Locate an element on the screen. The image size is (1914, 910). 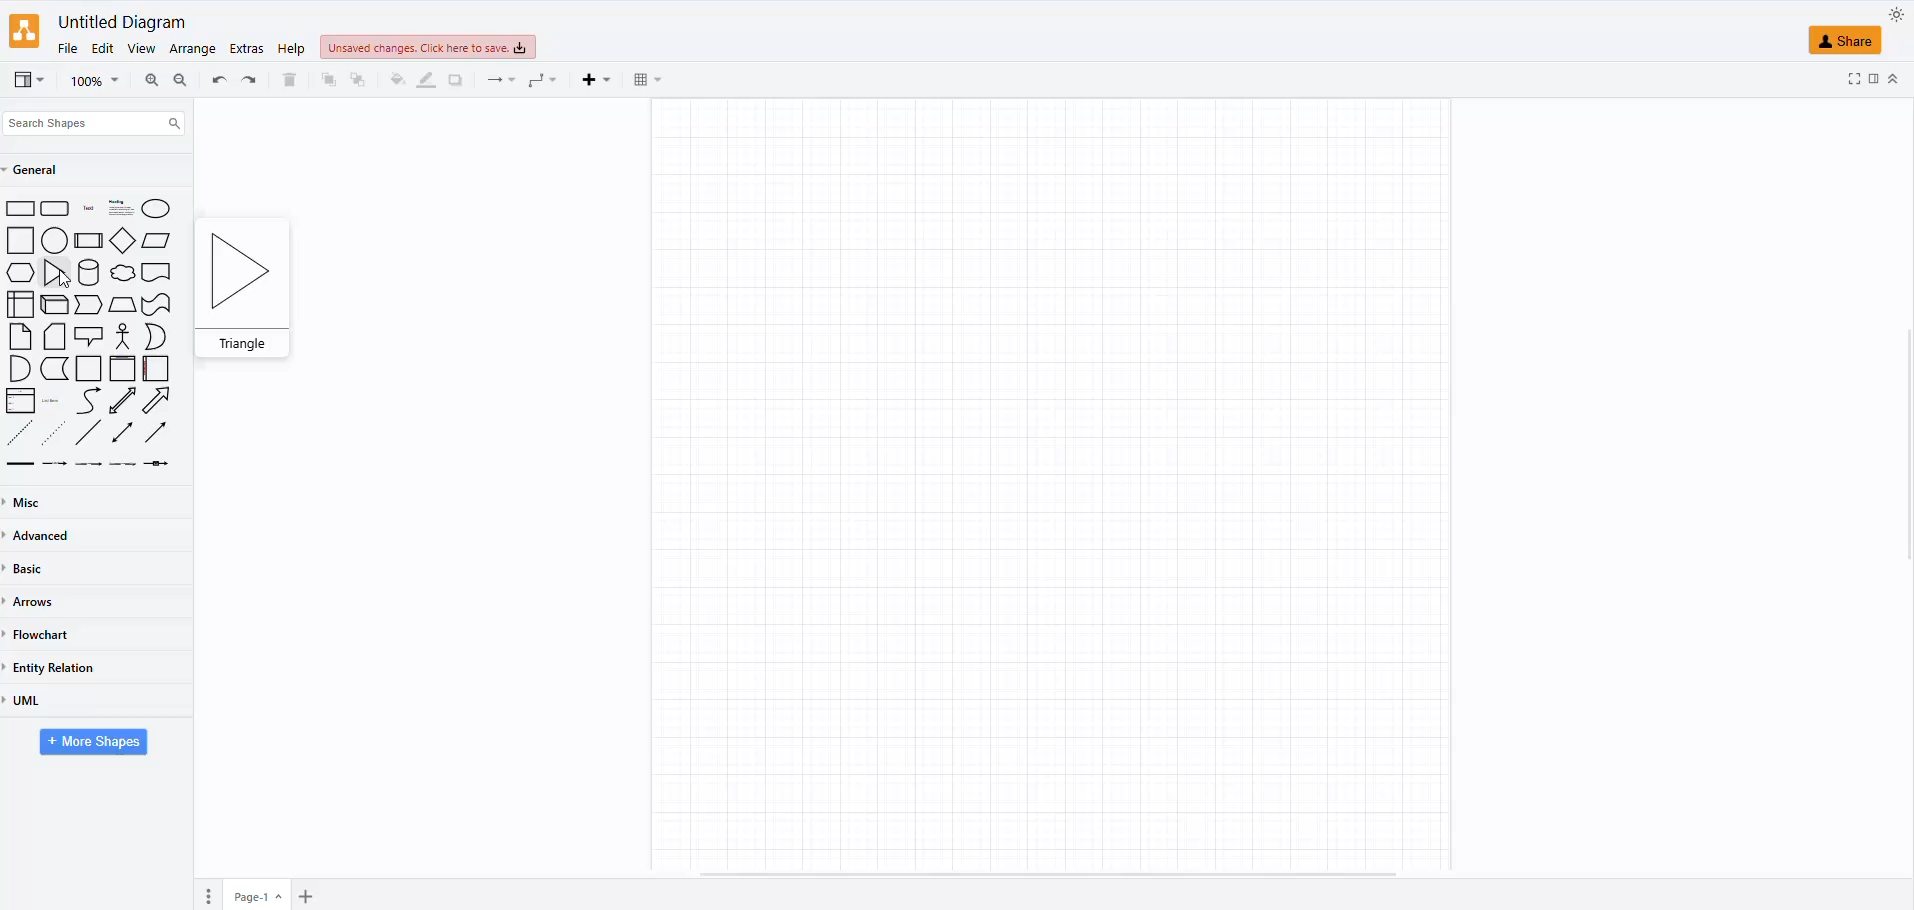
undo is located at coordinates (250, 79).